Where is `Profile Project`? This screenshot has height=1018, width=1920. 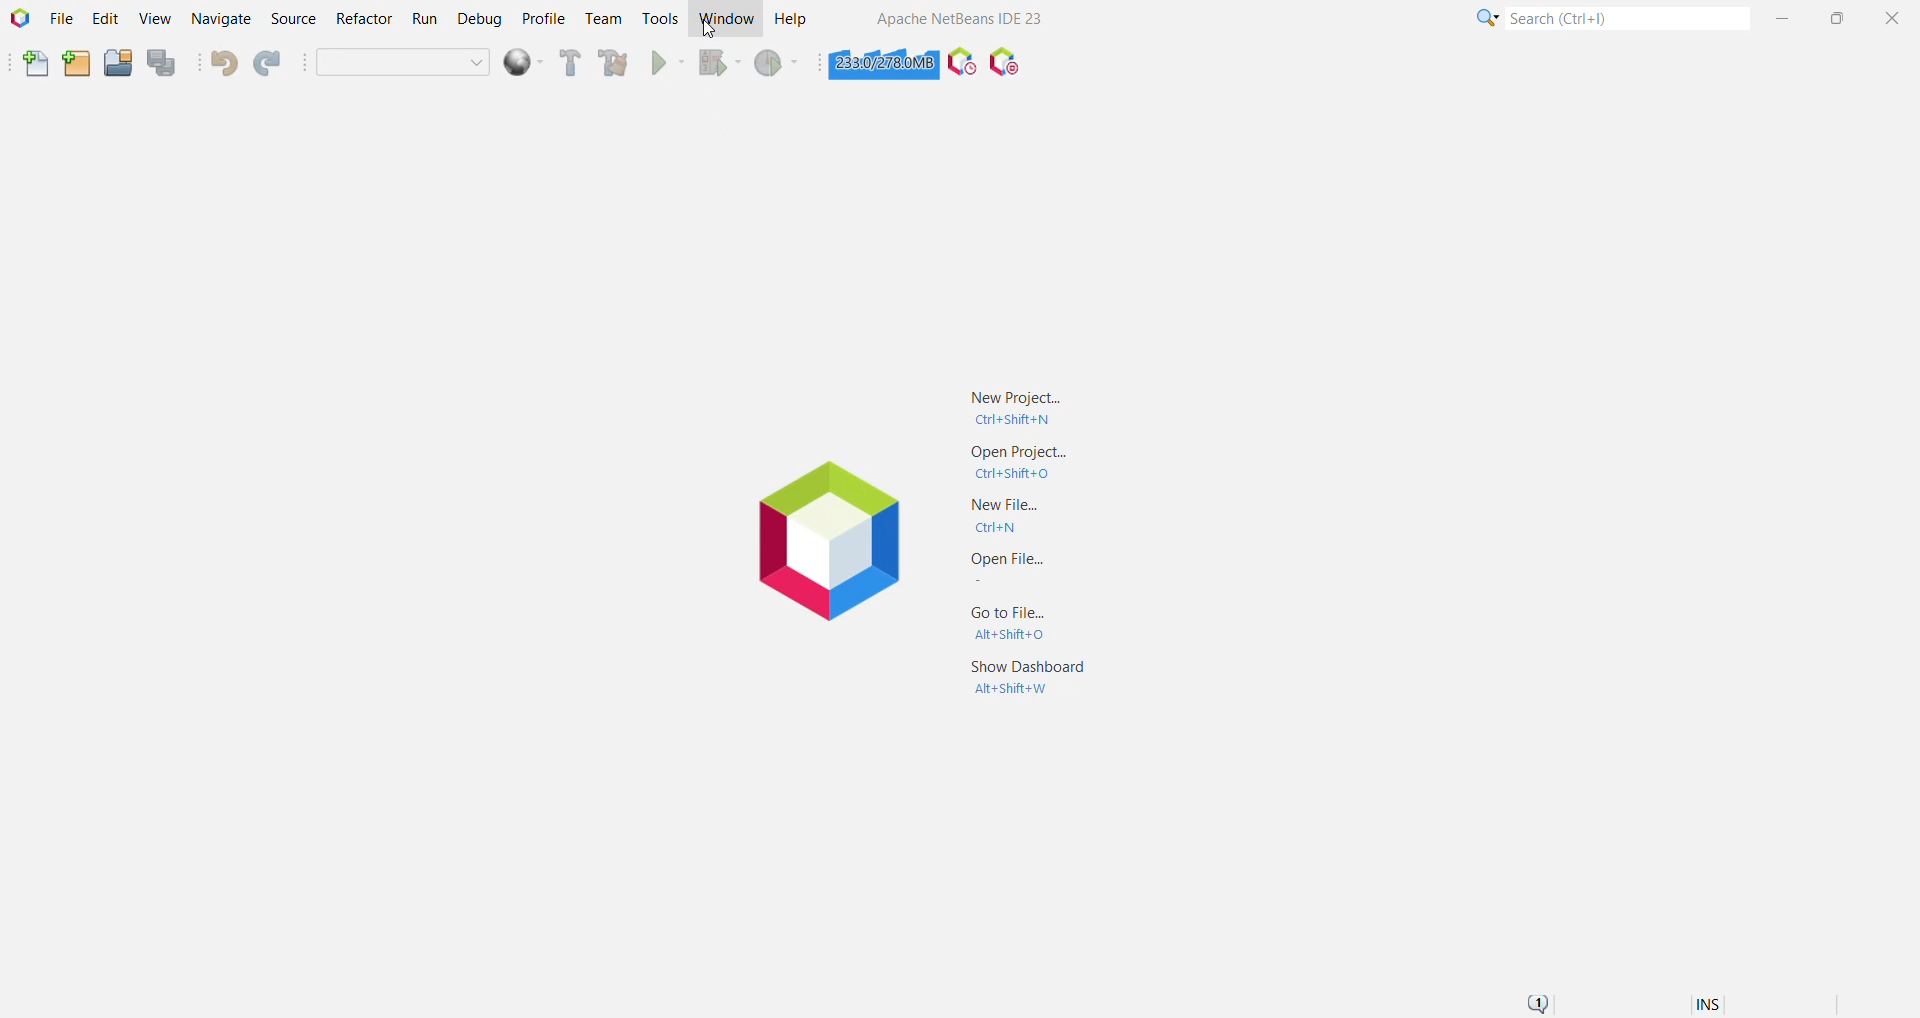 Profile Project is located at coordinates (779, 65).